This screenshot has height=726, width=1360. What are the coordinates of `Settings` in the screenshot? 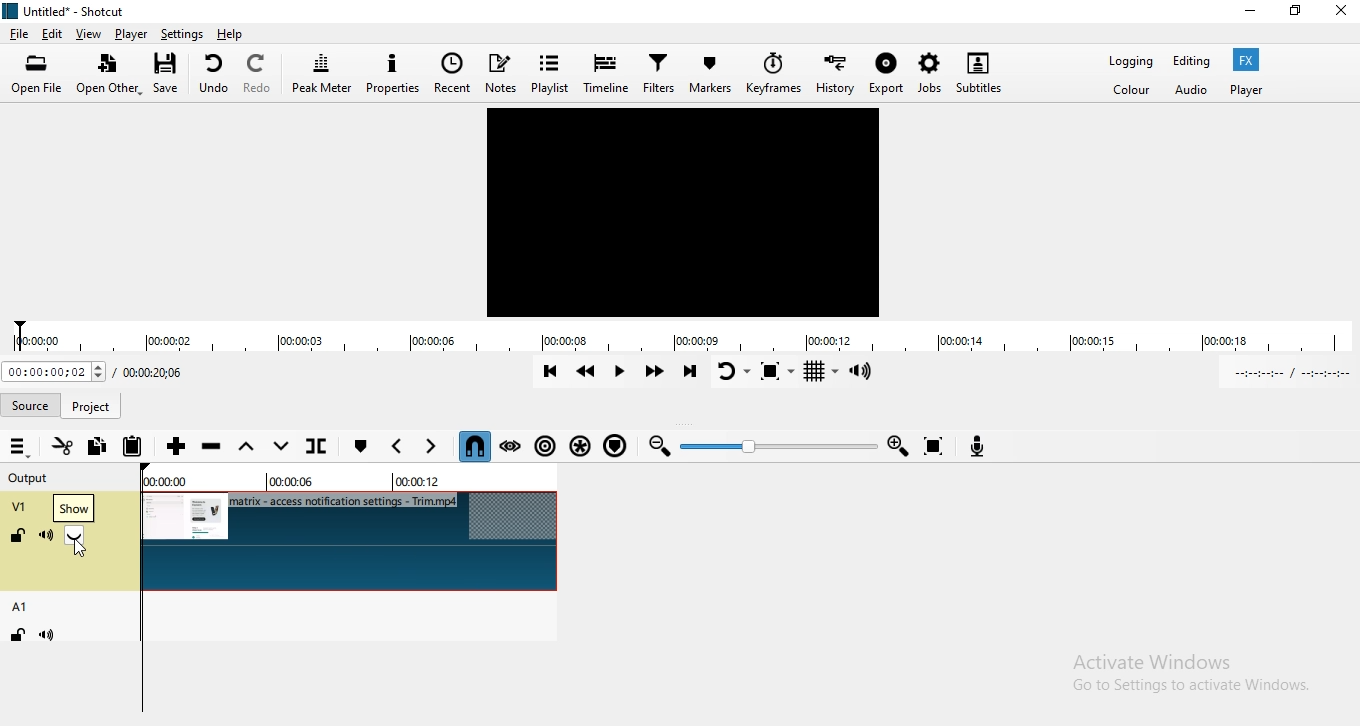 It's located at (185, 32).